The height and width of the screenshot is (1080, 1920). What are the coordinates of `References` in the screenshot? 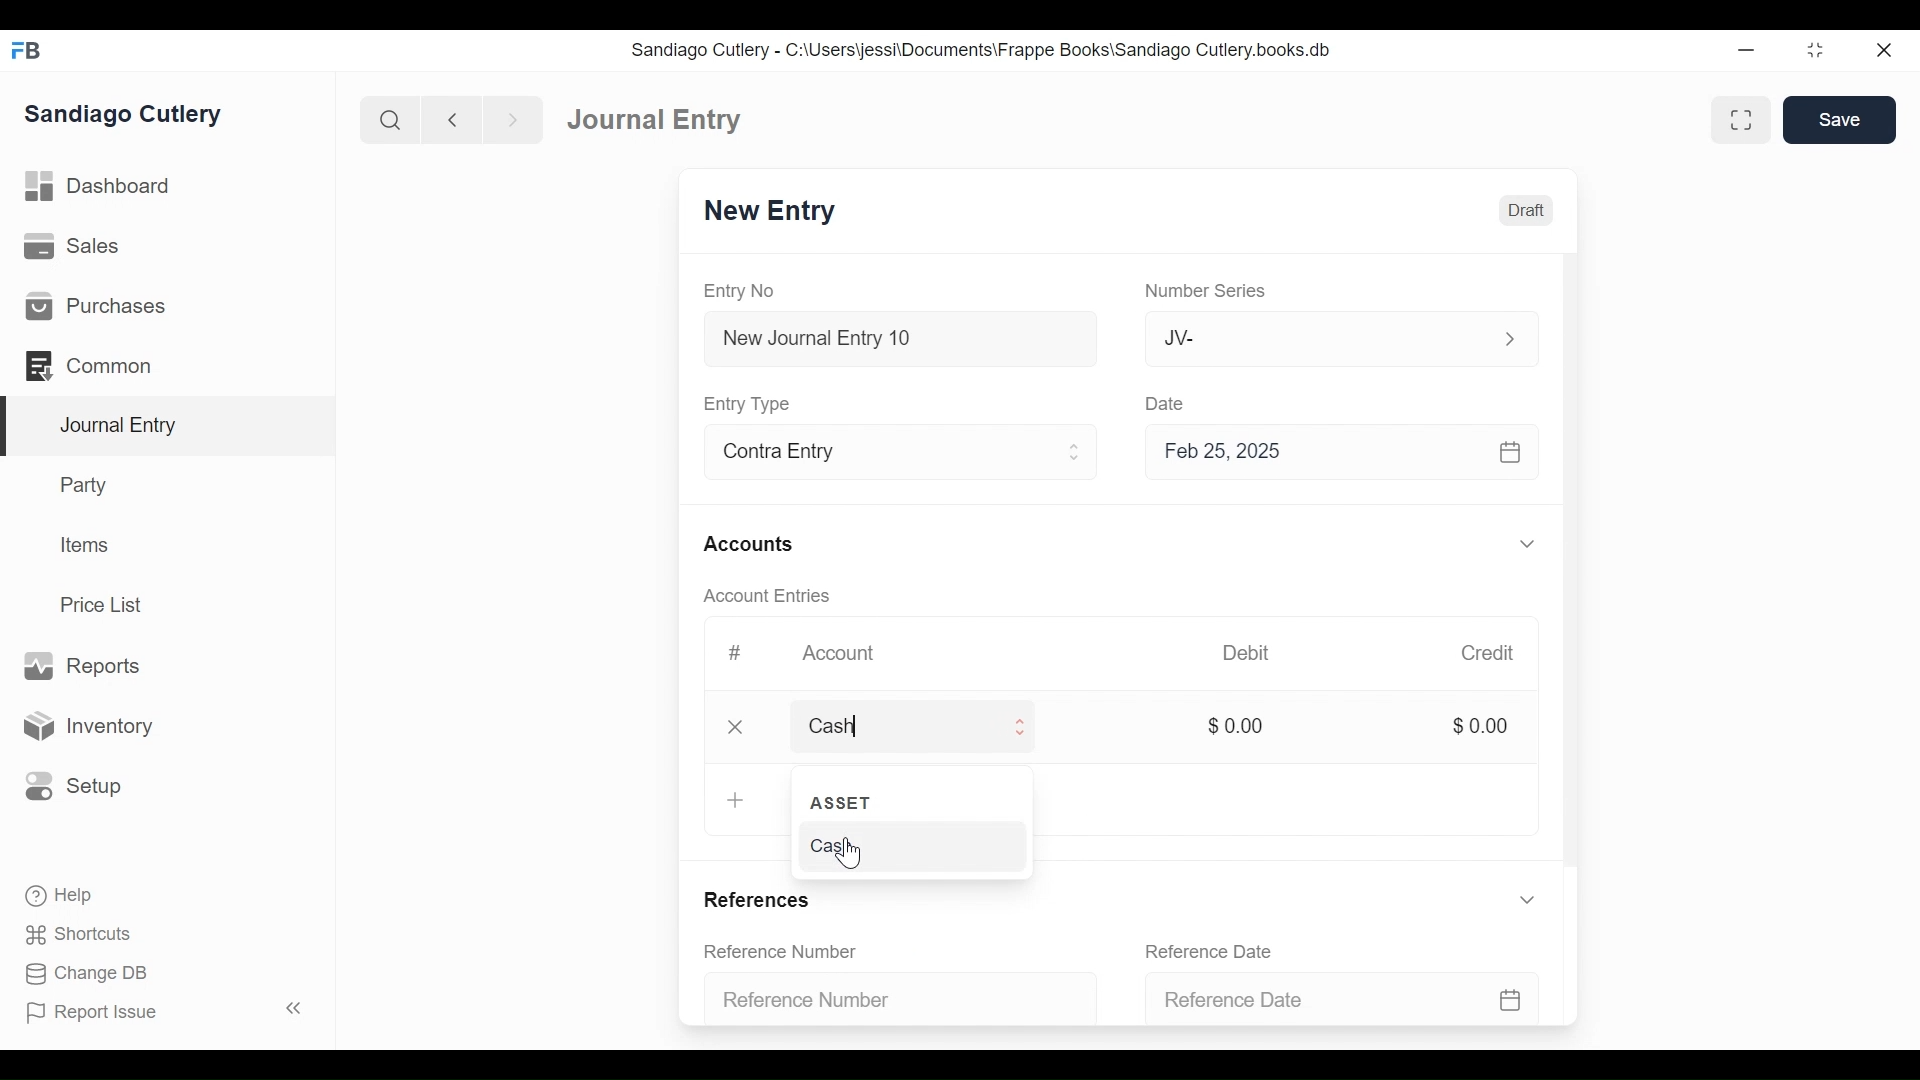 It's located at (758, 900).